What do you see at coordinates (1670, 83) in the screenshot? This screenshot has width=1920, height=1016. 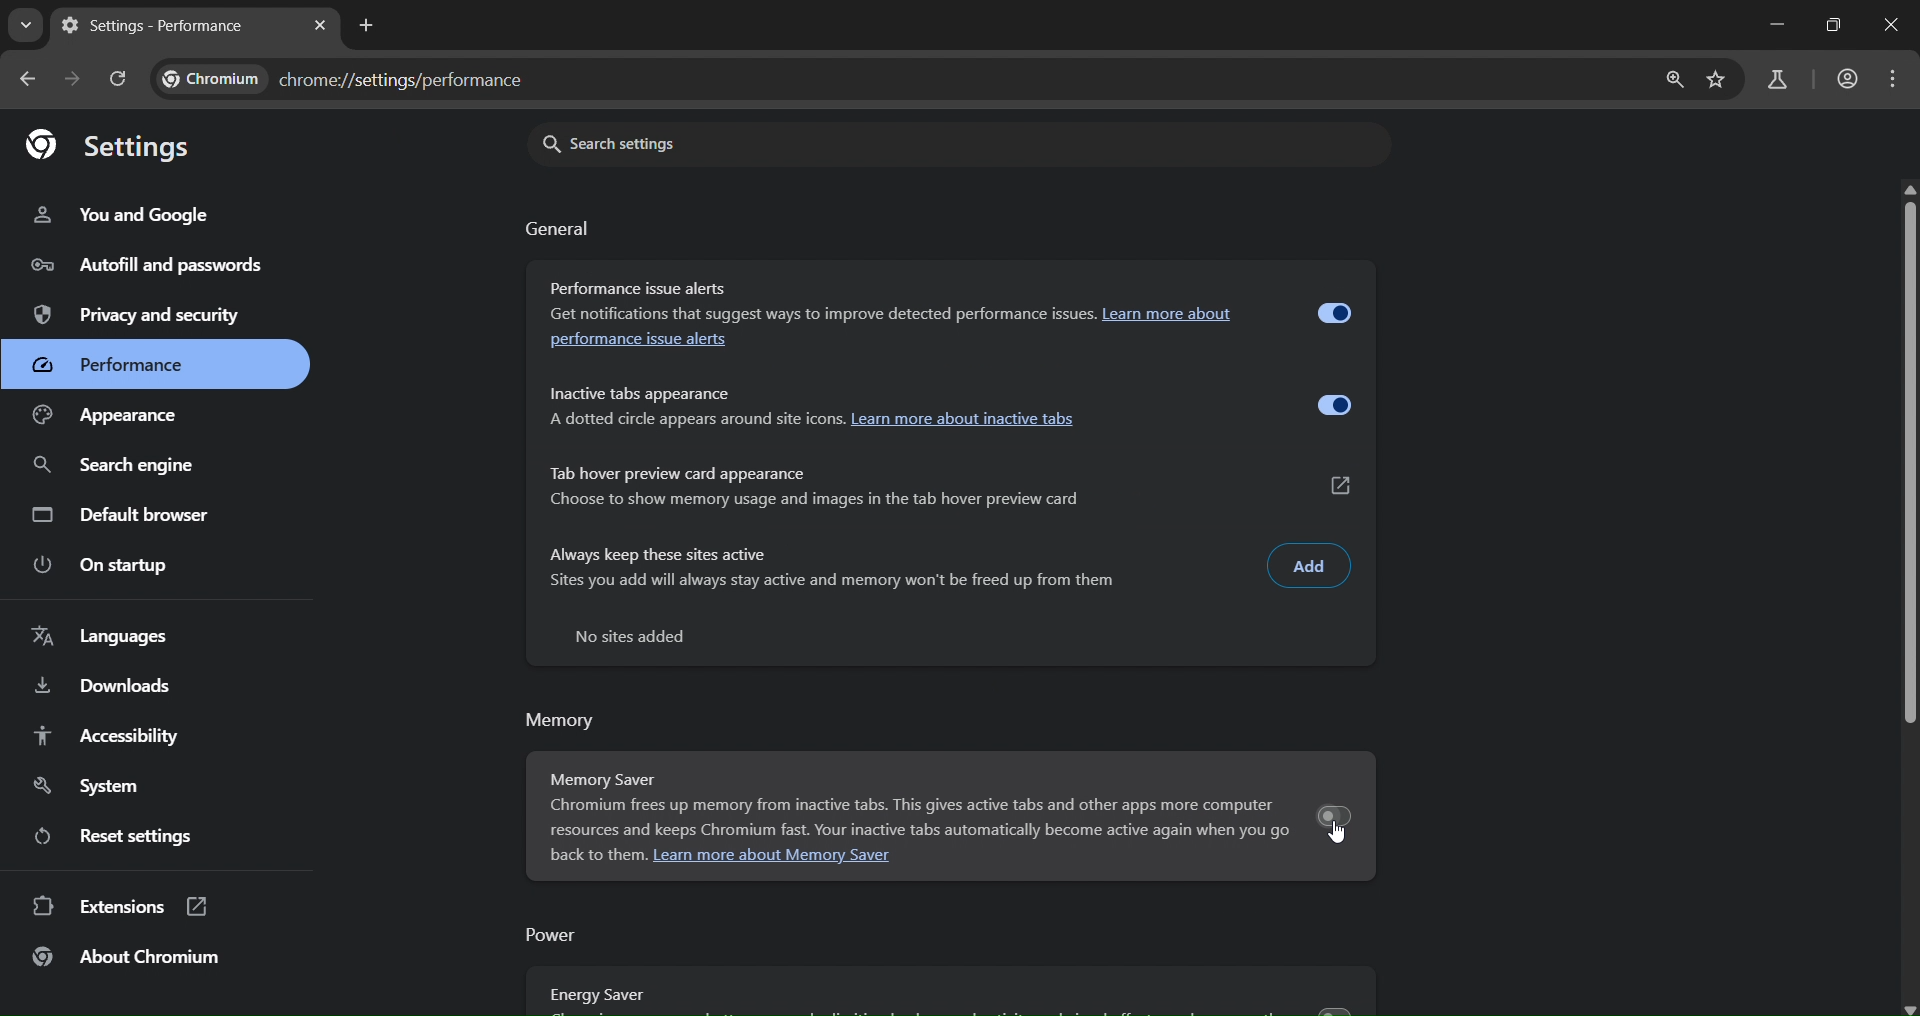 I see `zoom` at bounding box center [1670, 83].